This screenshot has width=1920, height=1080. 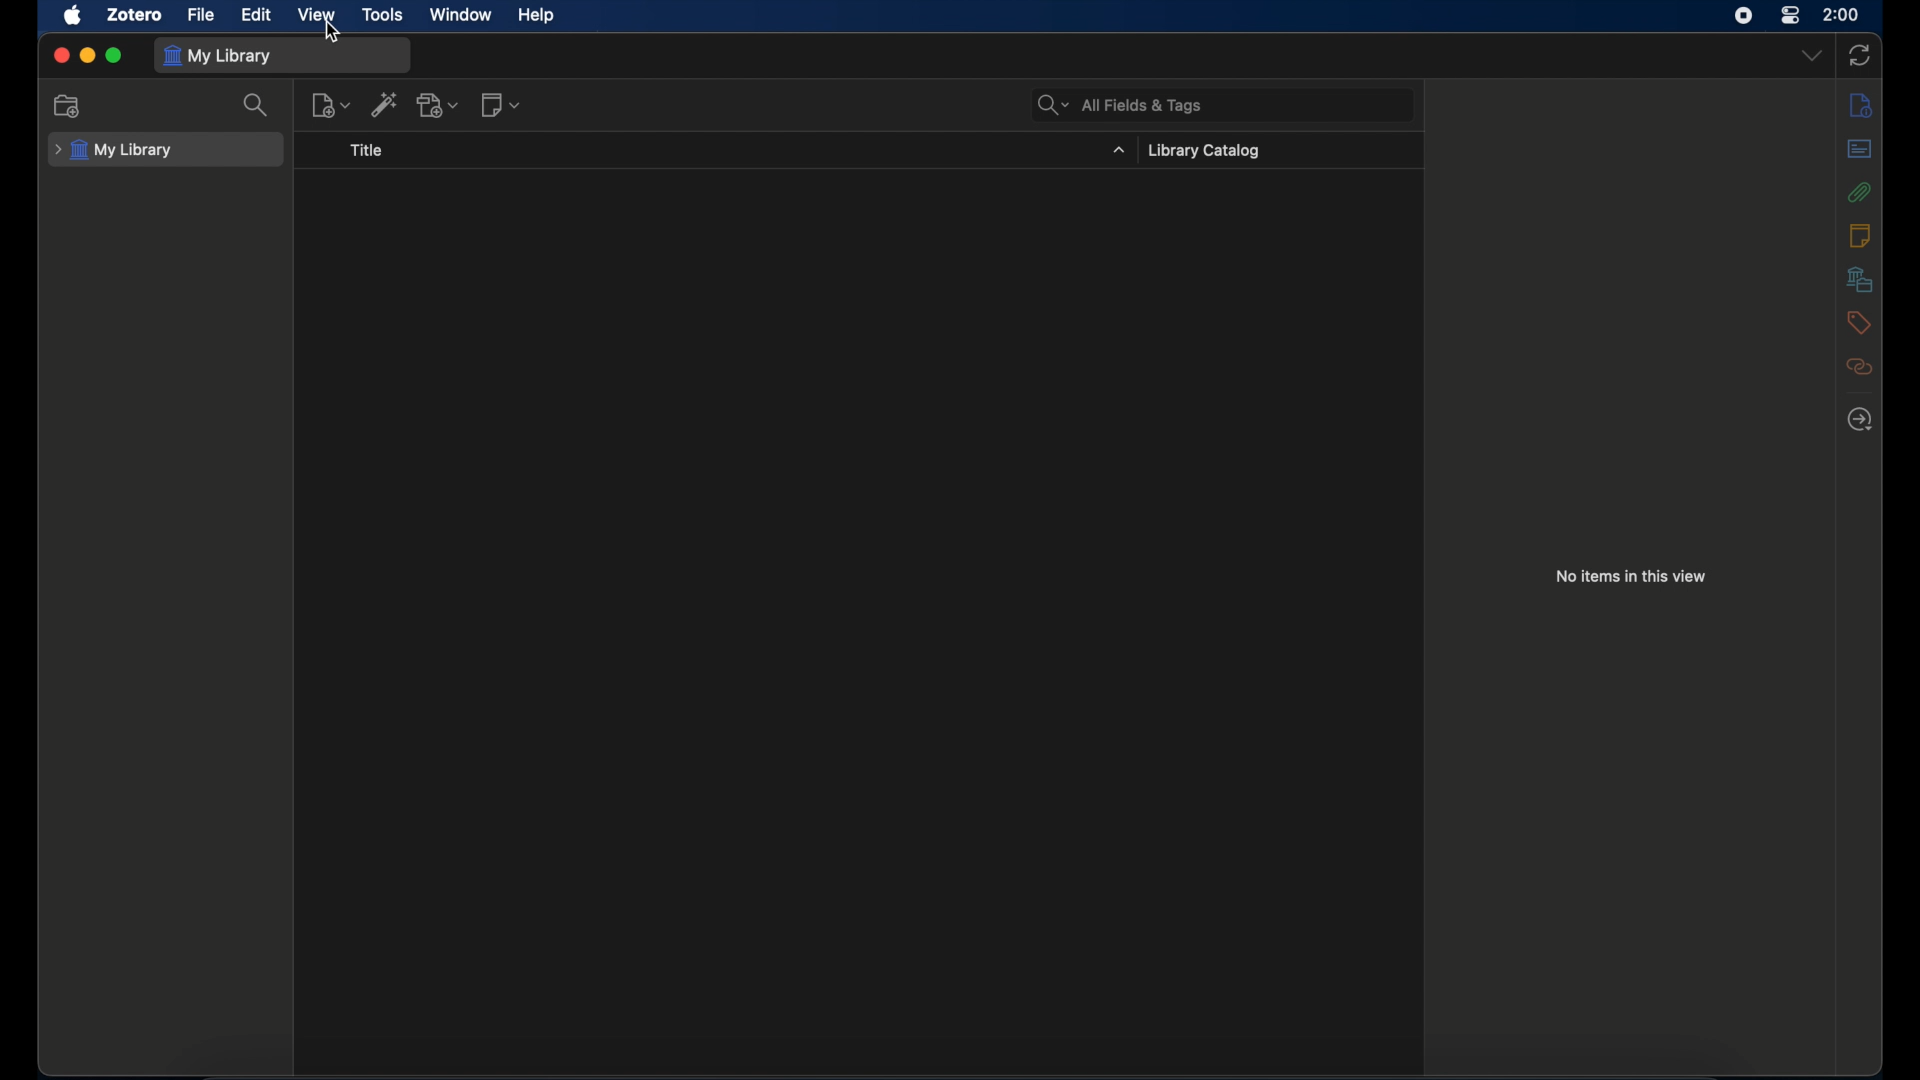 What do you see at coordinates (1862, 192) in the screenshot?
I see `attachments` at bounding box center [1862, 192].